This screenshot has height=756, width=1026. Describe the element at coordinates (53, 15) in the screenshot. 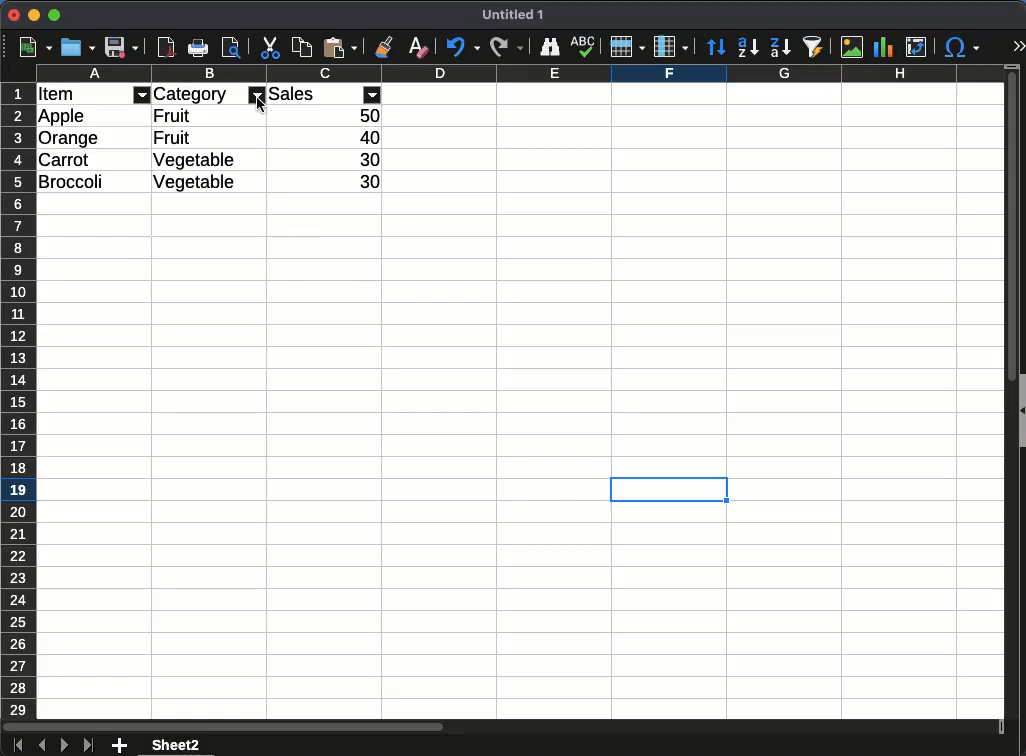

I see `maximize` at that location.